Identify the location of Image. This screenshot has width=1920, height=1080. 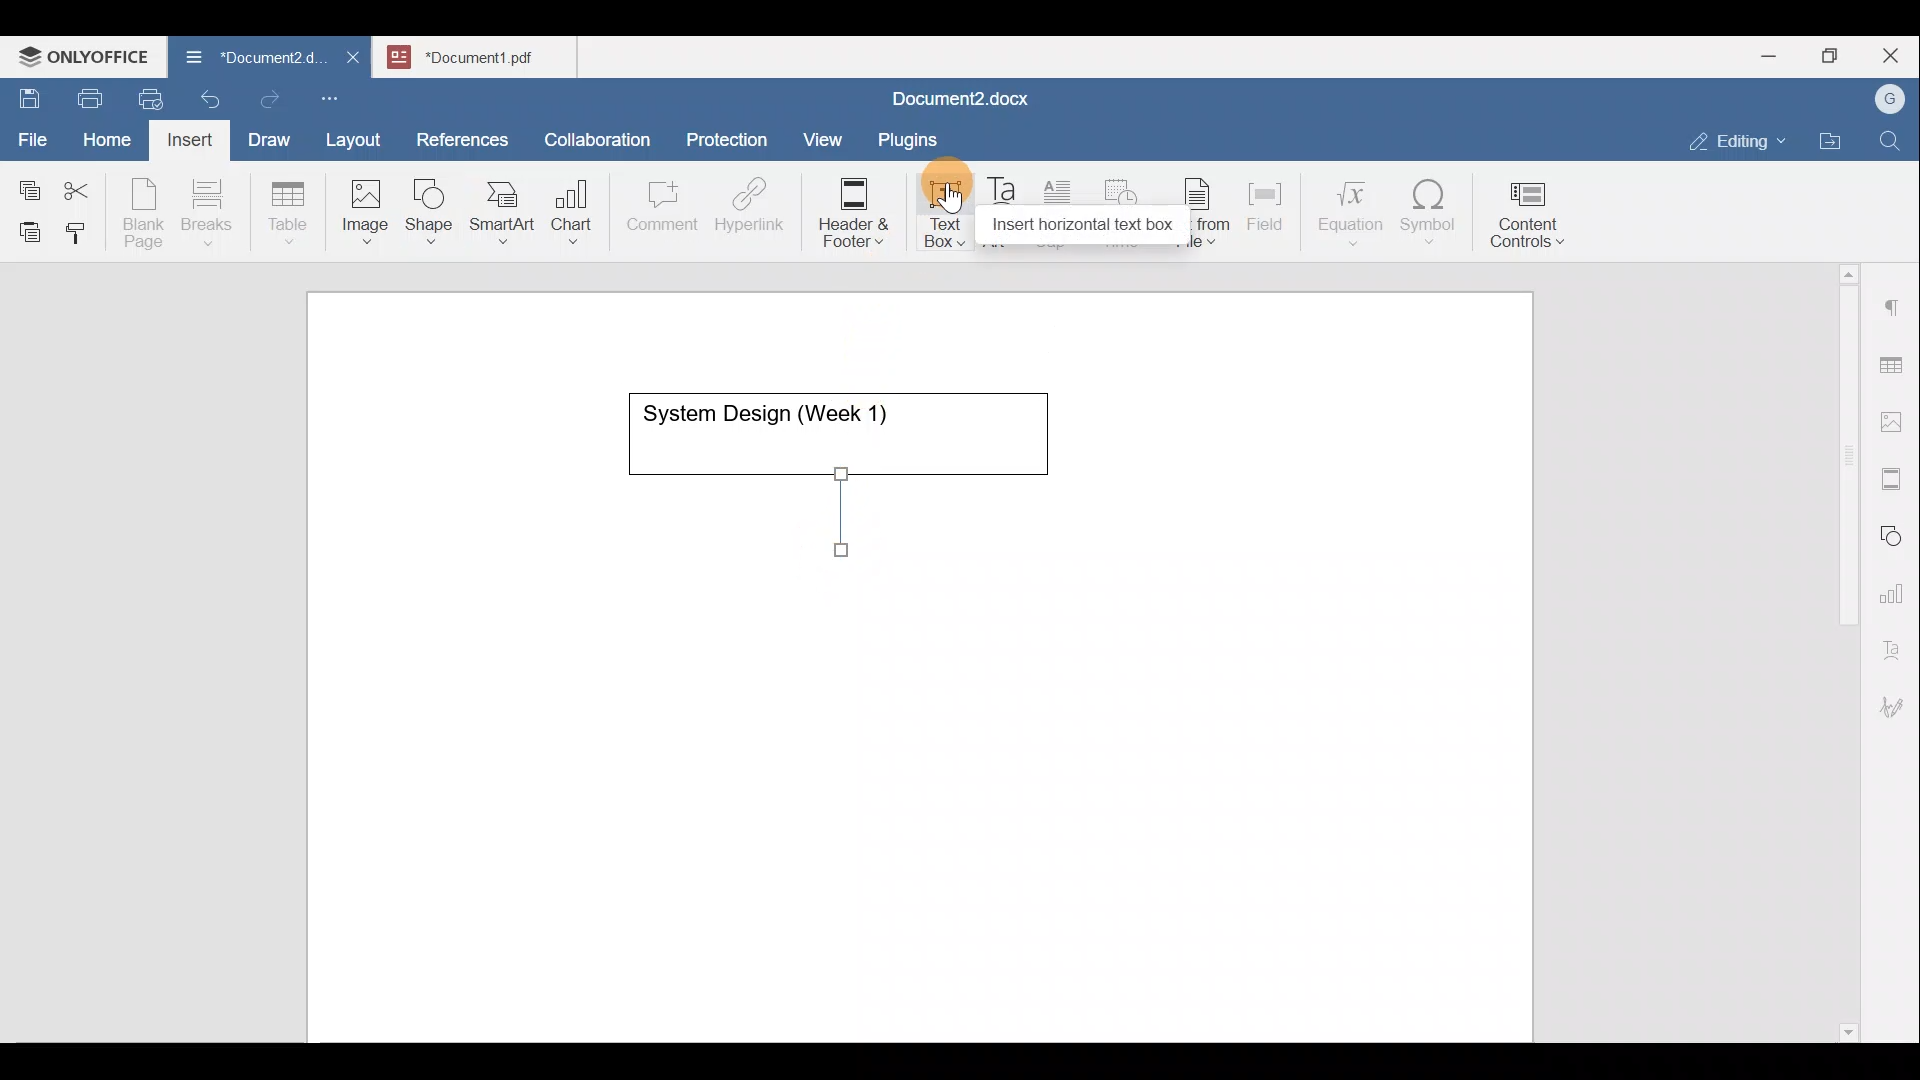
(371, 205).